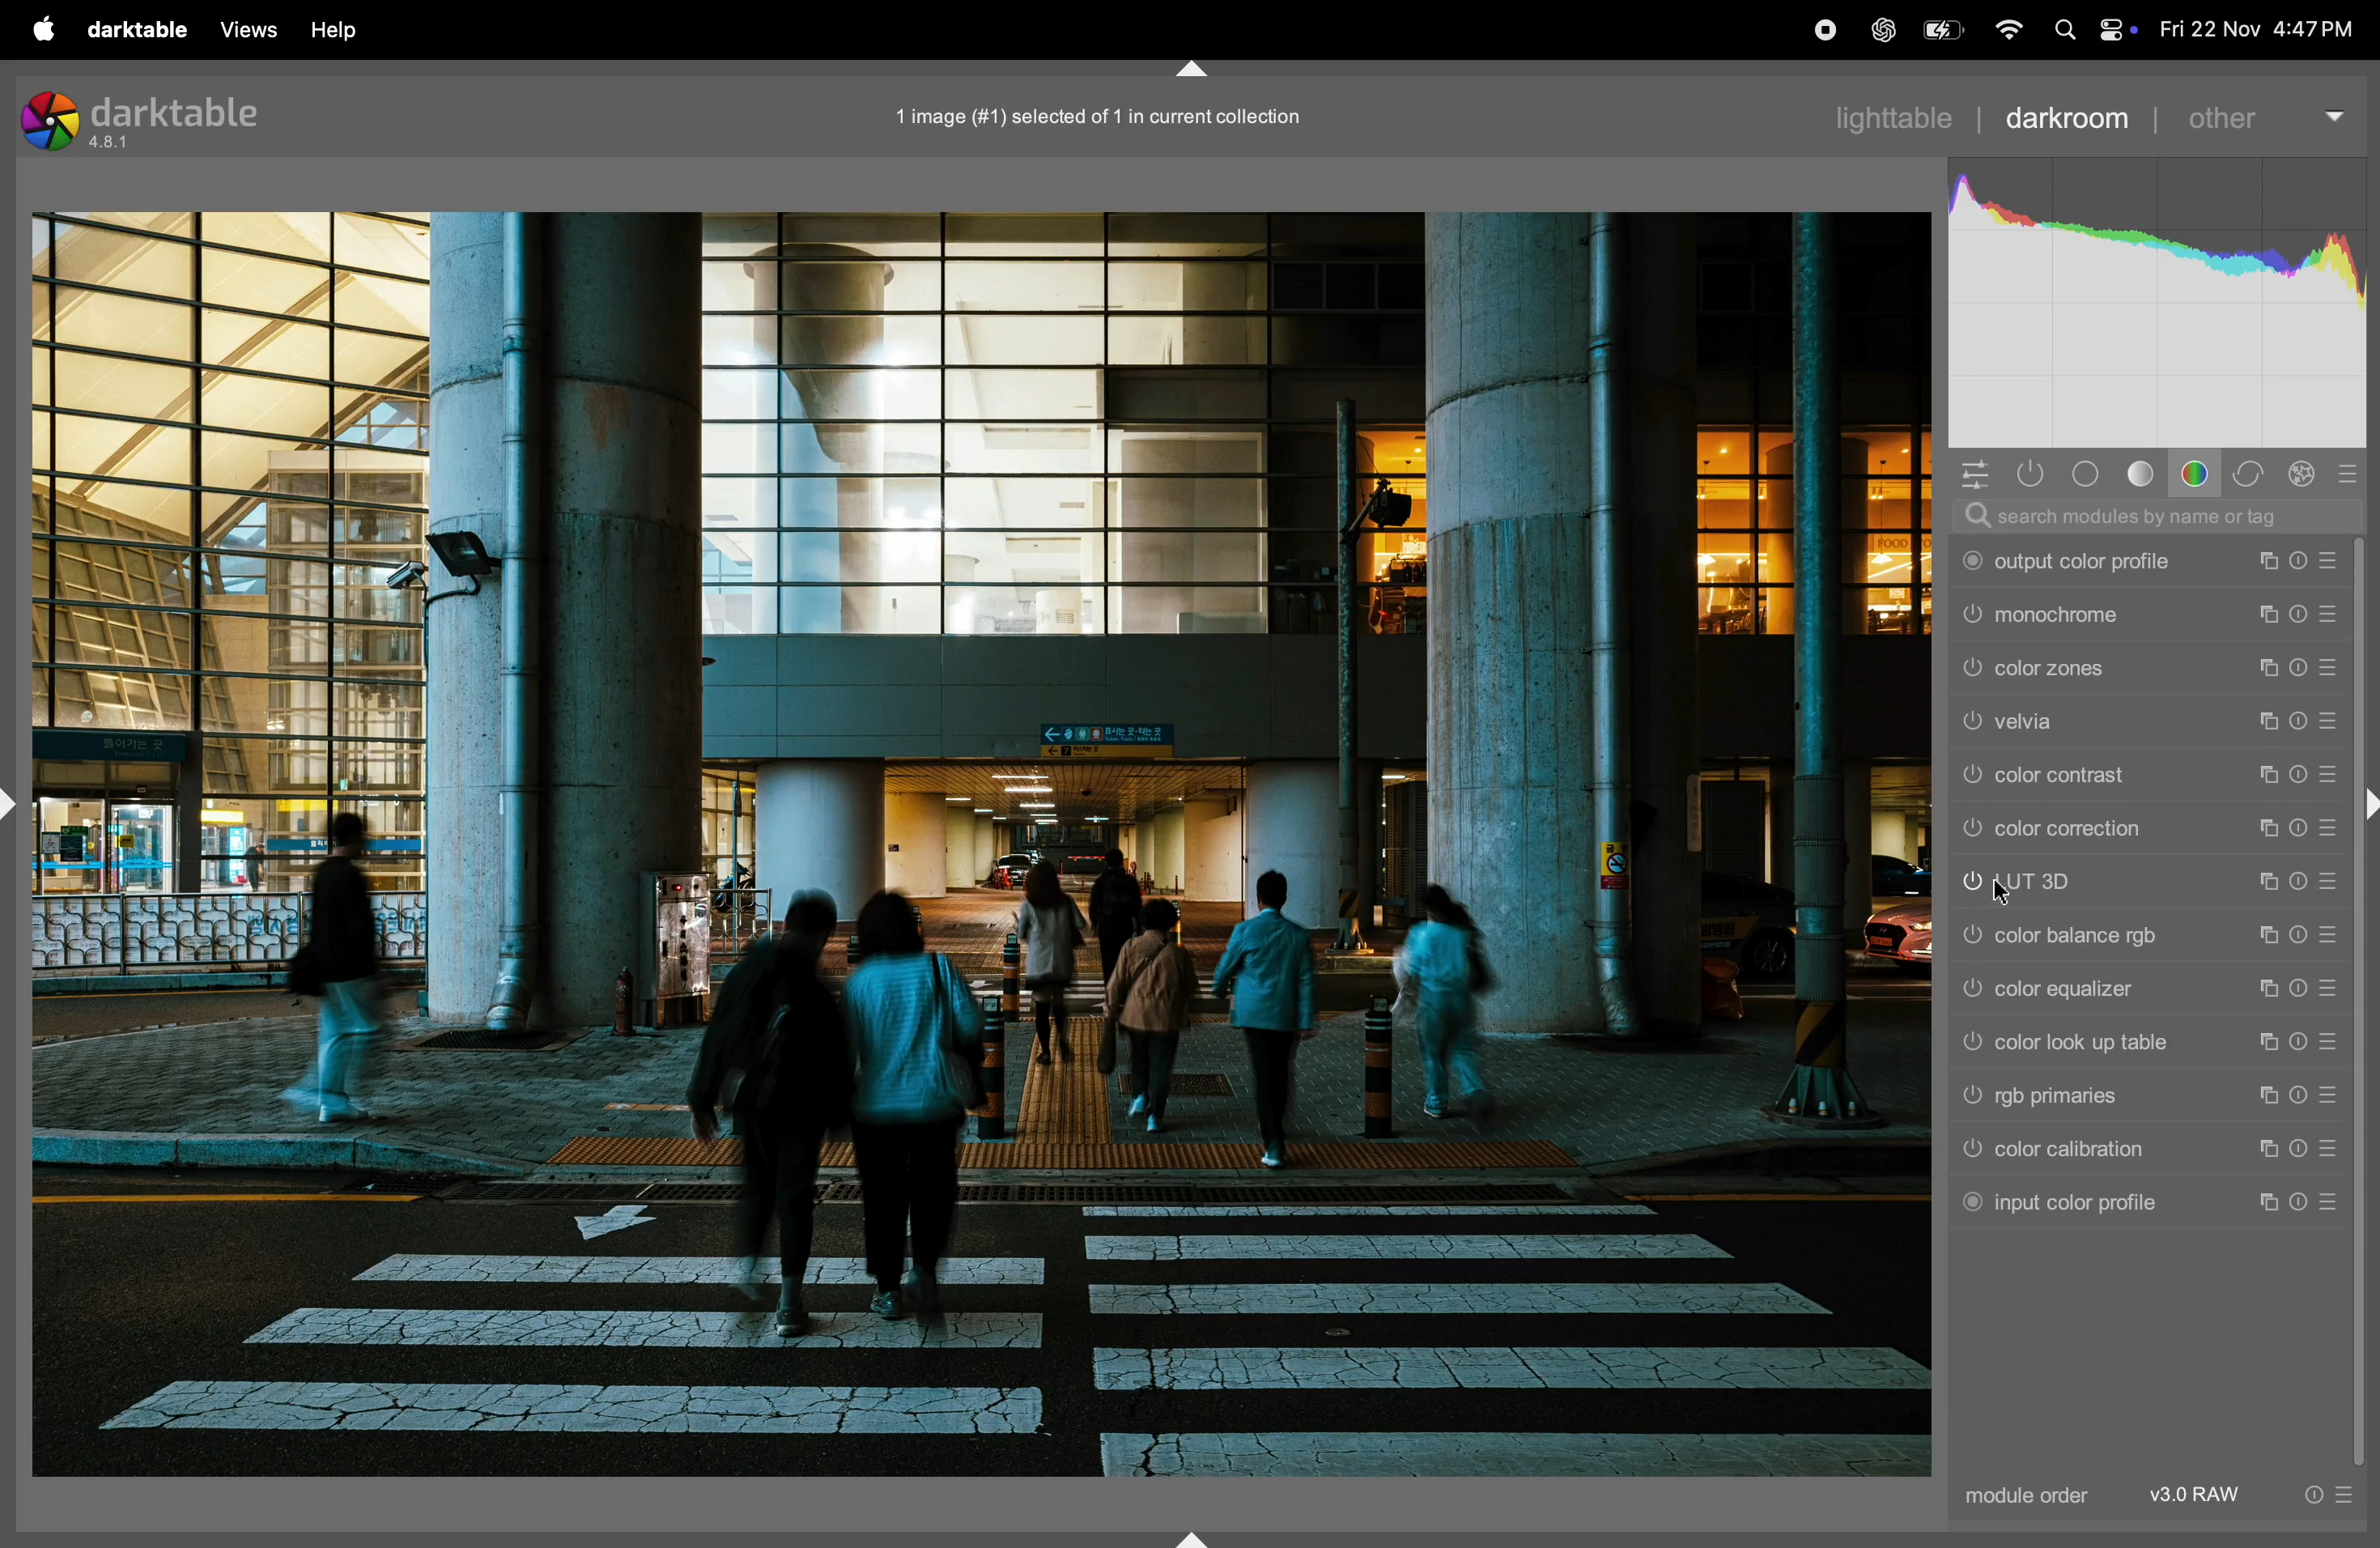 The height and width of the screenshot is (1548, 2380). I want to click on color contrast, so click(2111, 776).